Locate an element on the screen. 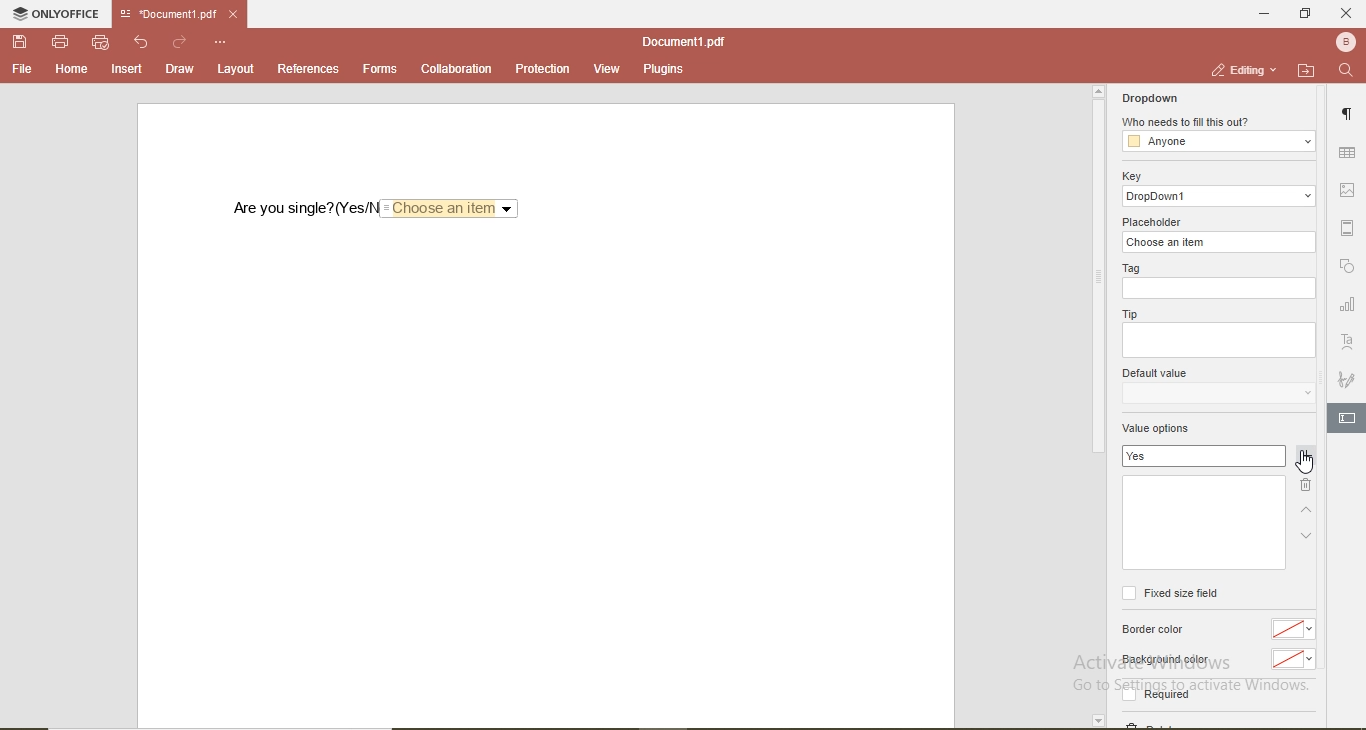 The height and width of the screenshot is (730, 1366). down is located at coordinates (1304, 541).